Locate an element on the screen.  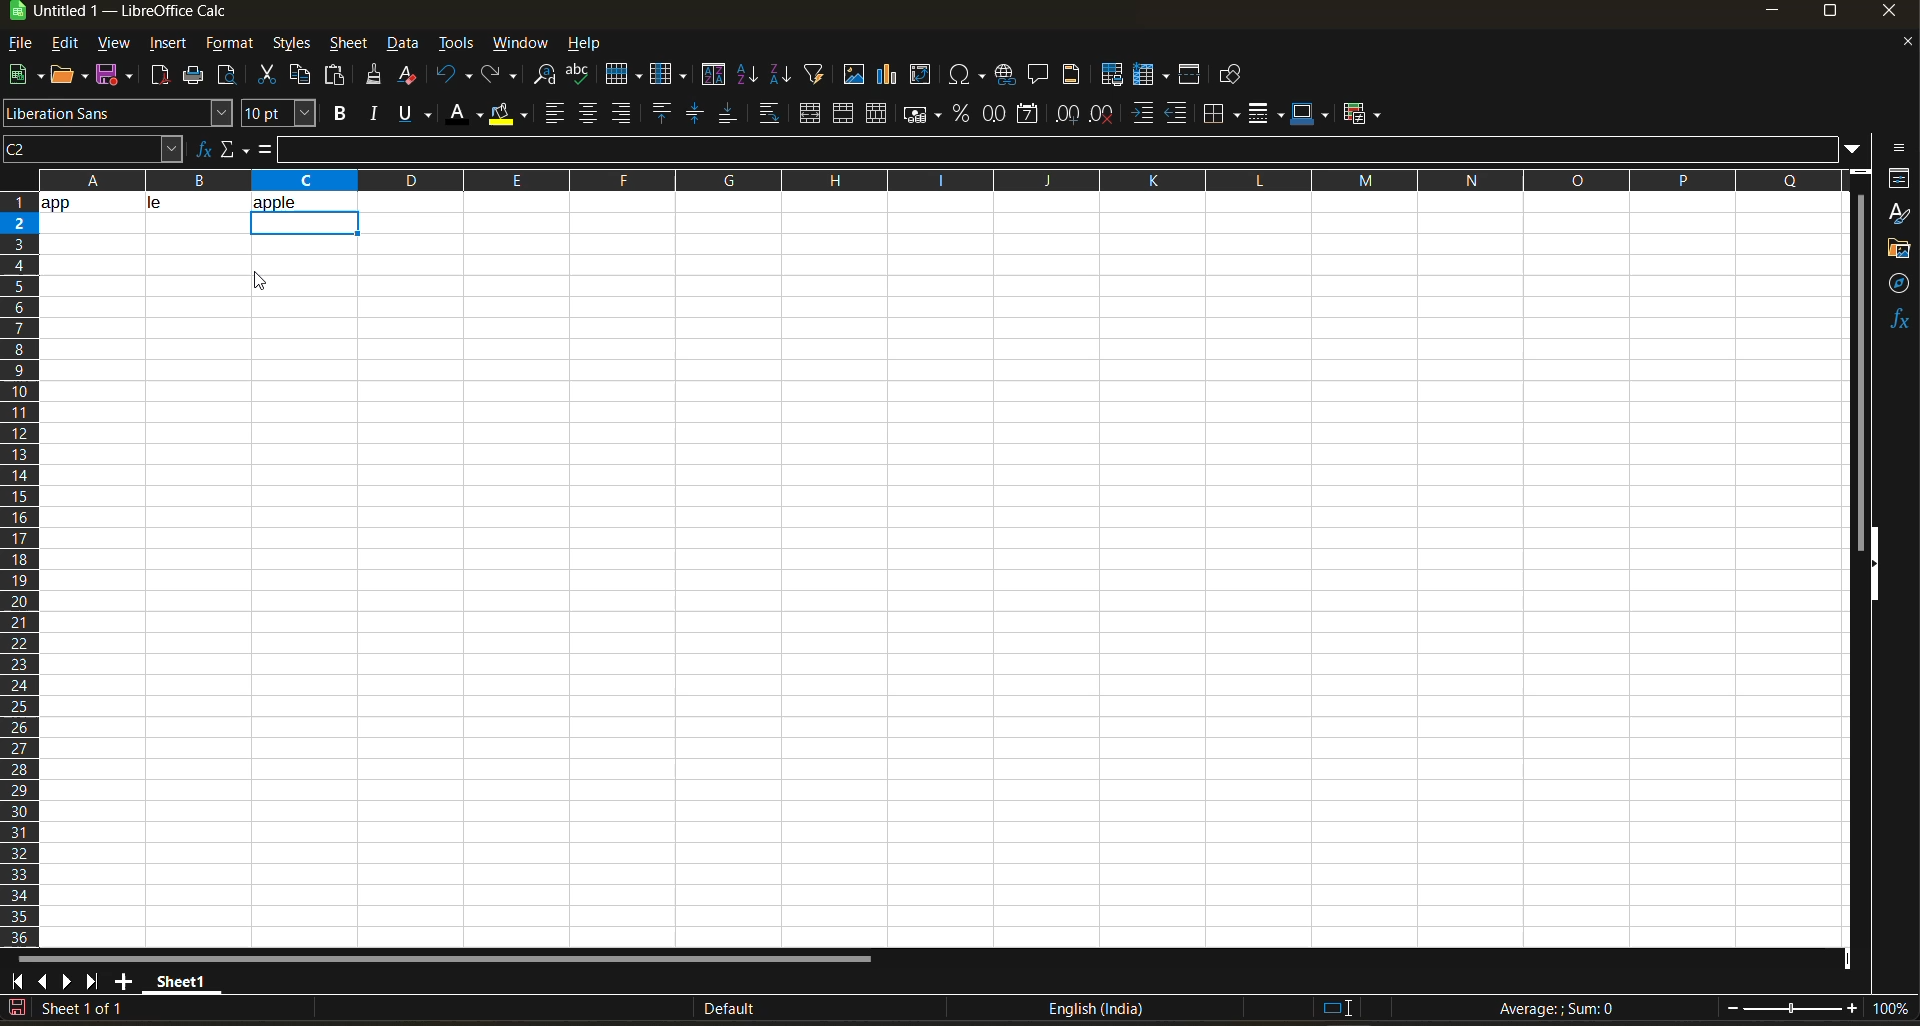
increase indent is located at coordinates (1145, 114).